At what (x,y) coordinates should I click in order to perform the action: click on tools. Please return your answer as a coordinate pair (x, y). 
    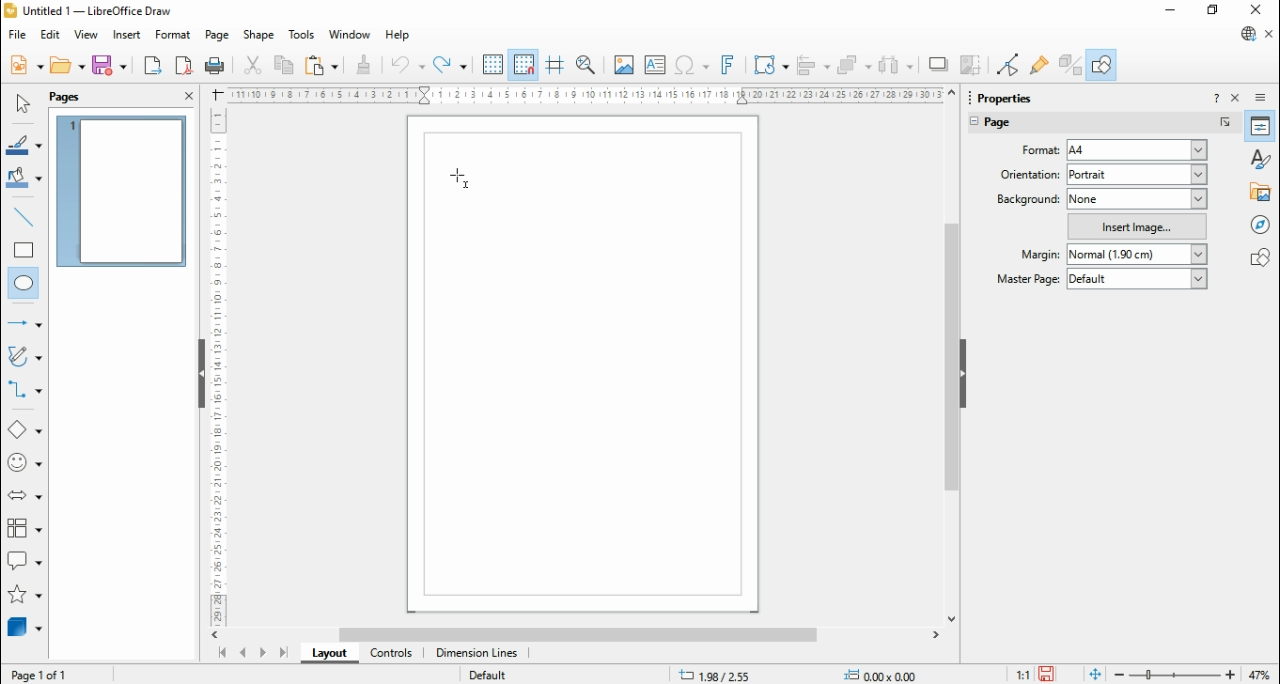
    Looking at the image, I should click on (303, 36).